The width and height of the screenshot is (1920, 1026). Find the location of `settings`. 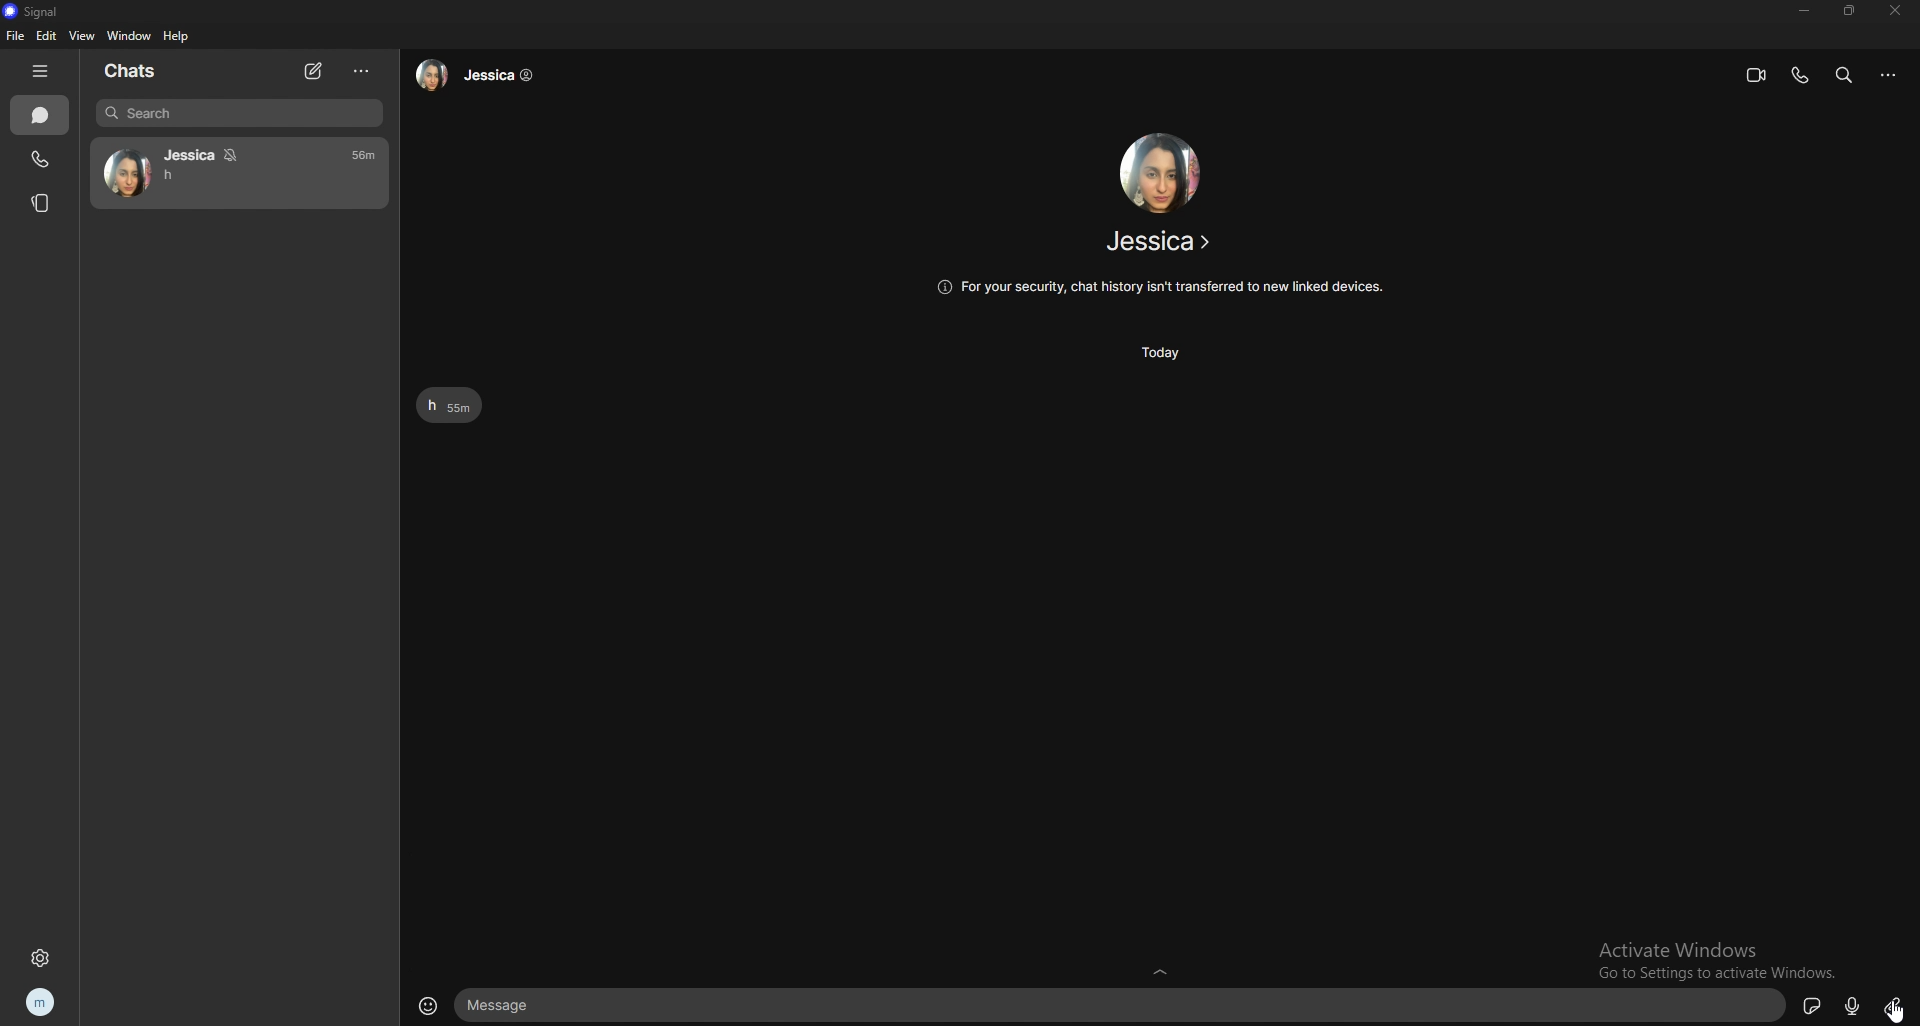

settings is located at coordinates (39, 958).